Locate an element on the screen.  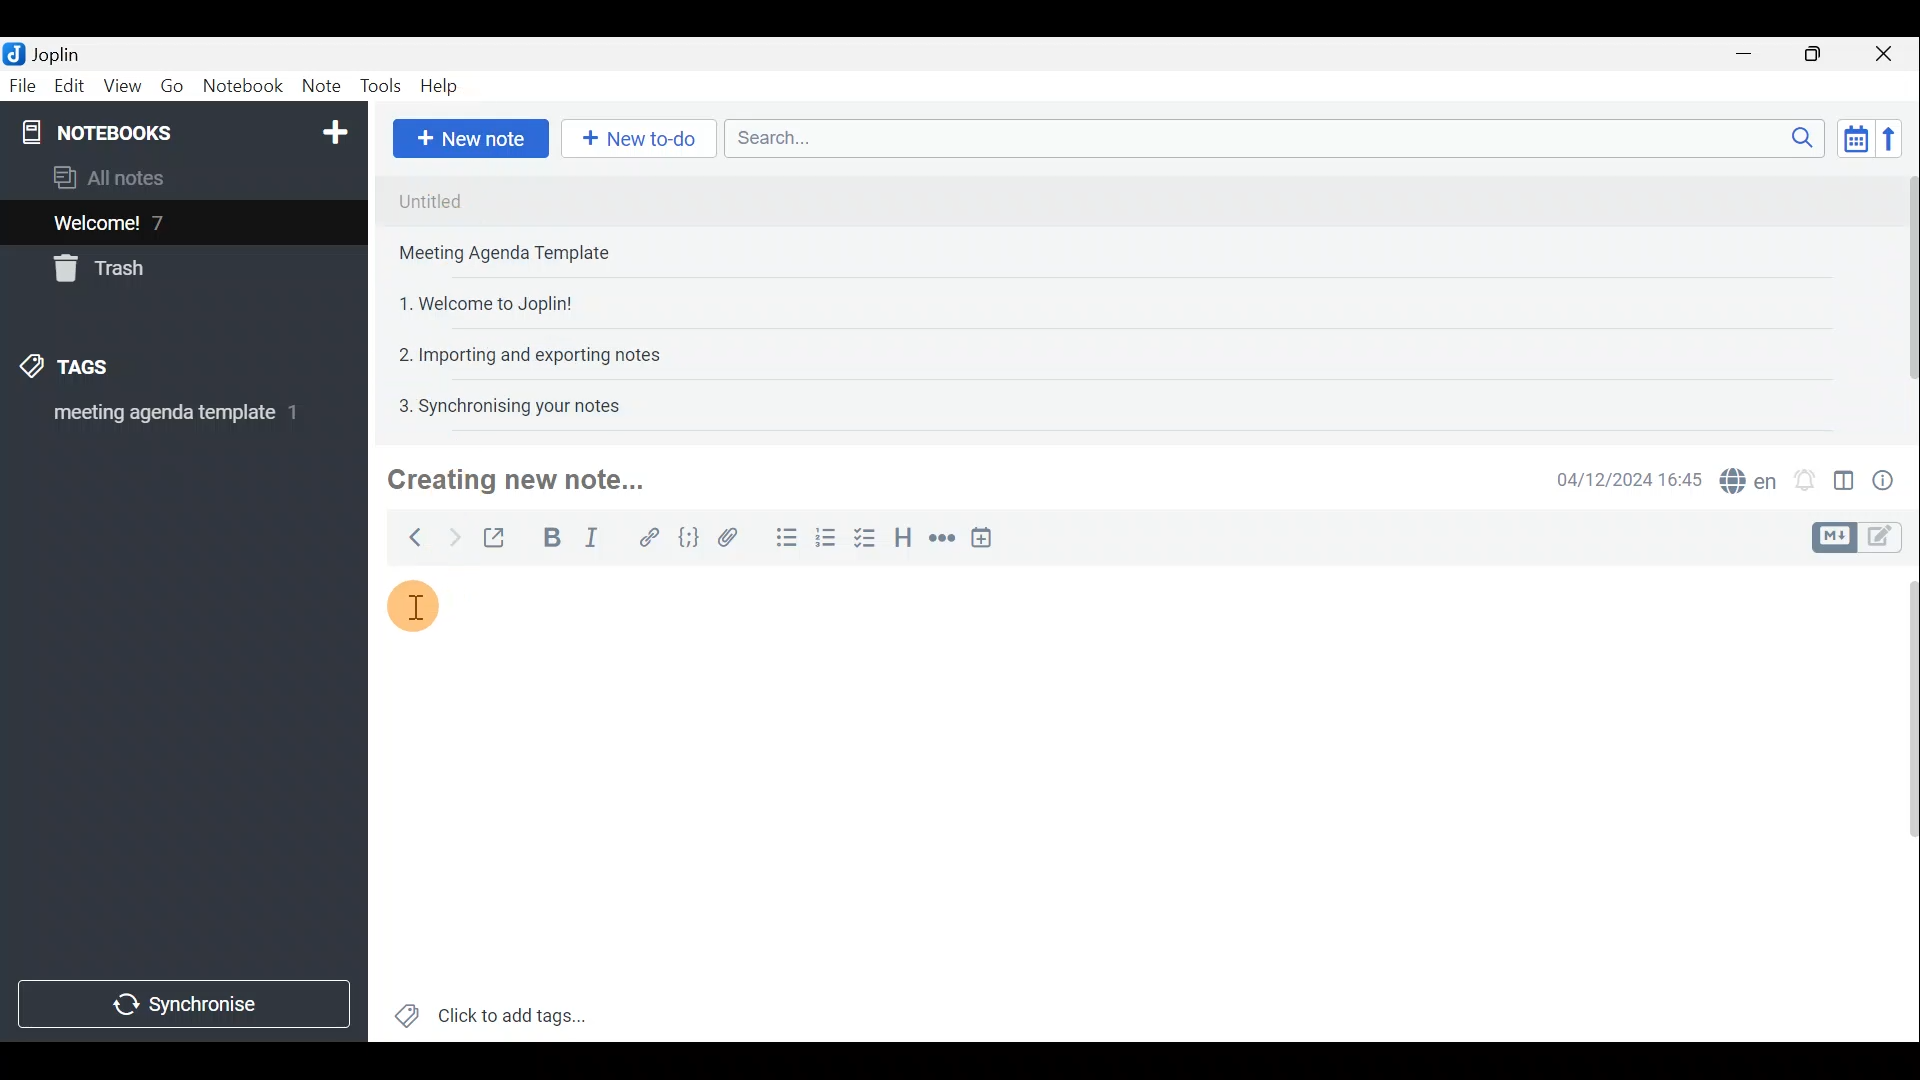
File is located at coordinates (20, 84).